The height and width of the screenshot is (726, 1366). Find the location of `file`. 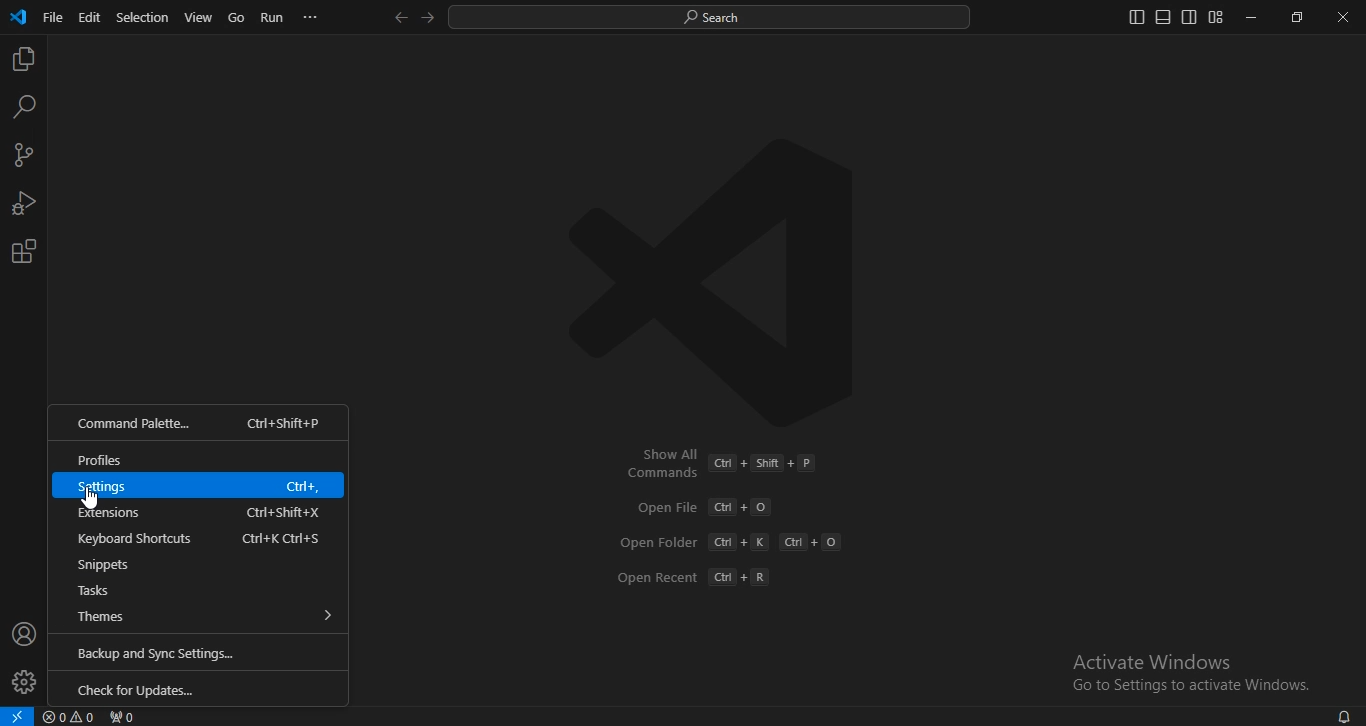

file is located at coordinates (53, 16).